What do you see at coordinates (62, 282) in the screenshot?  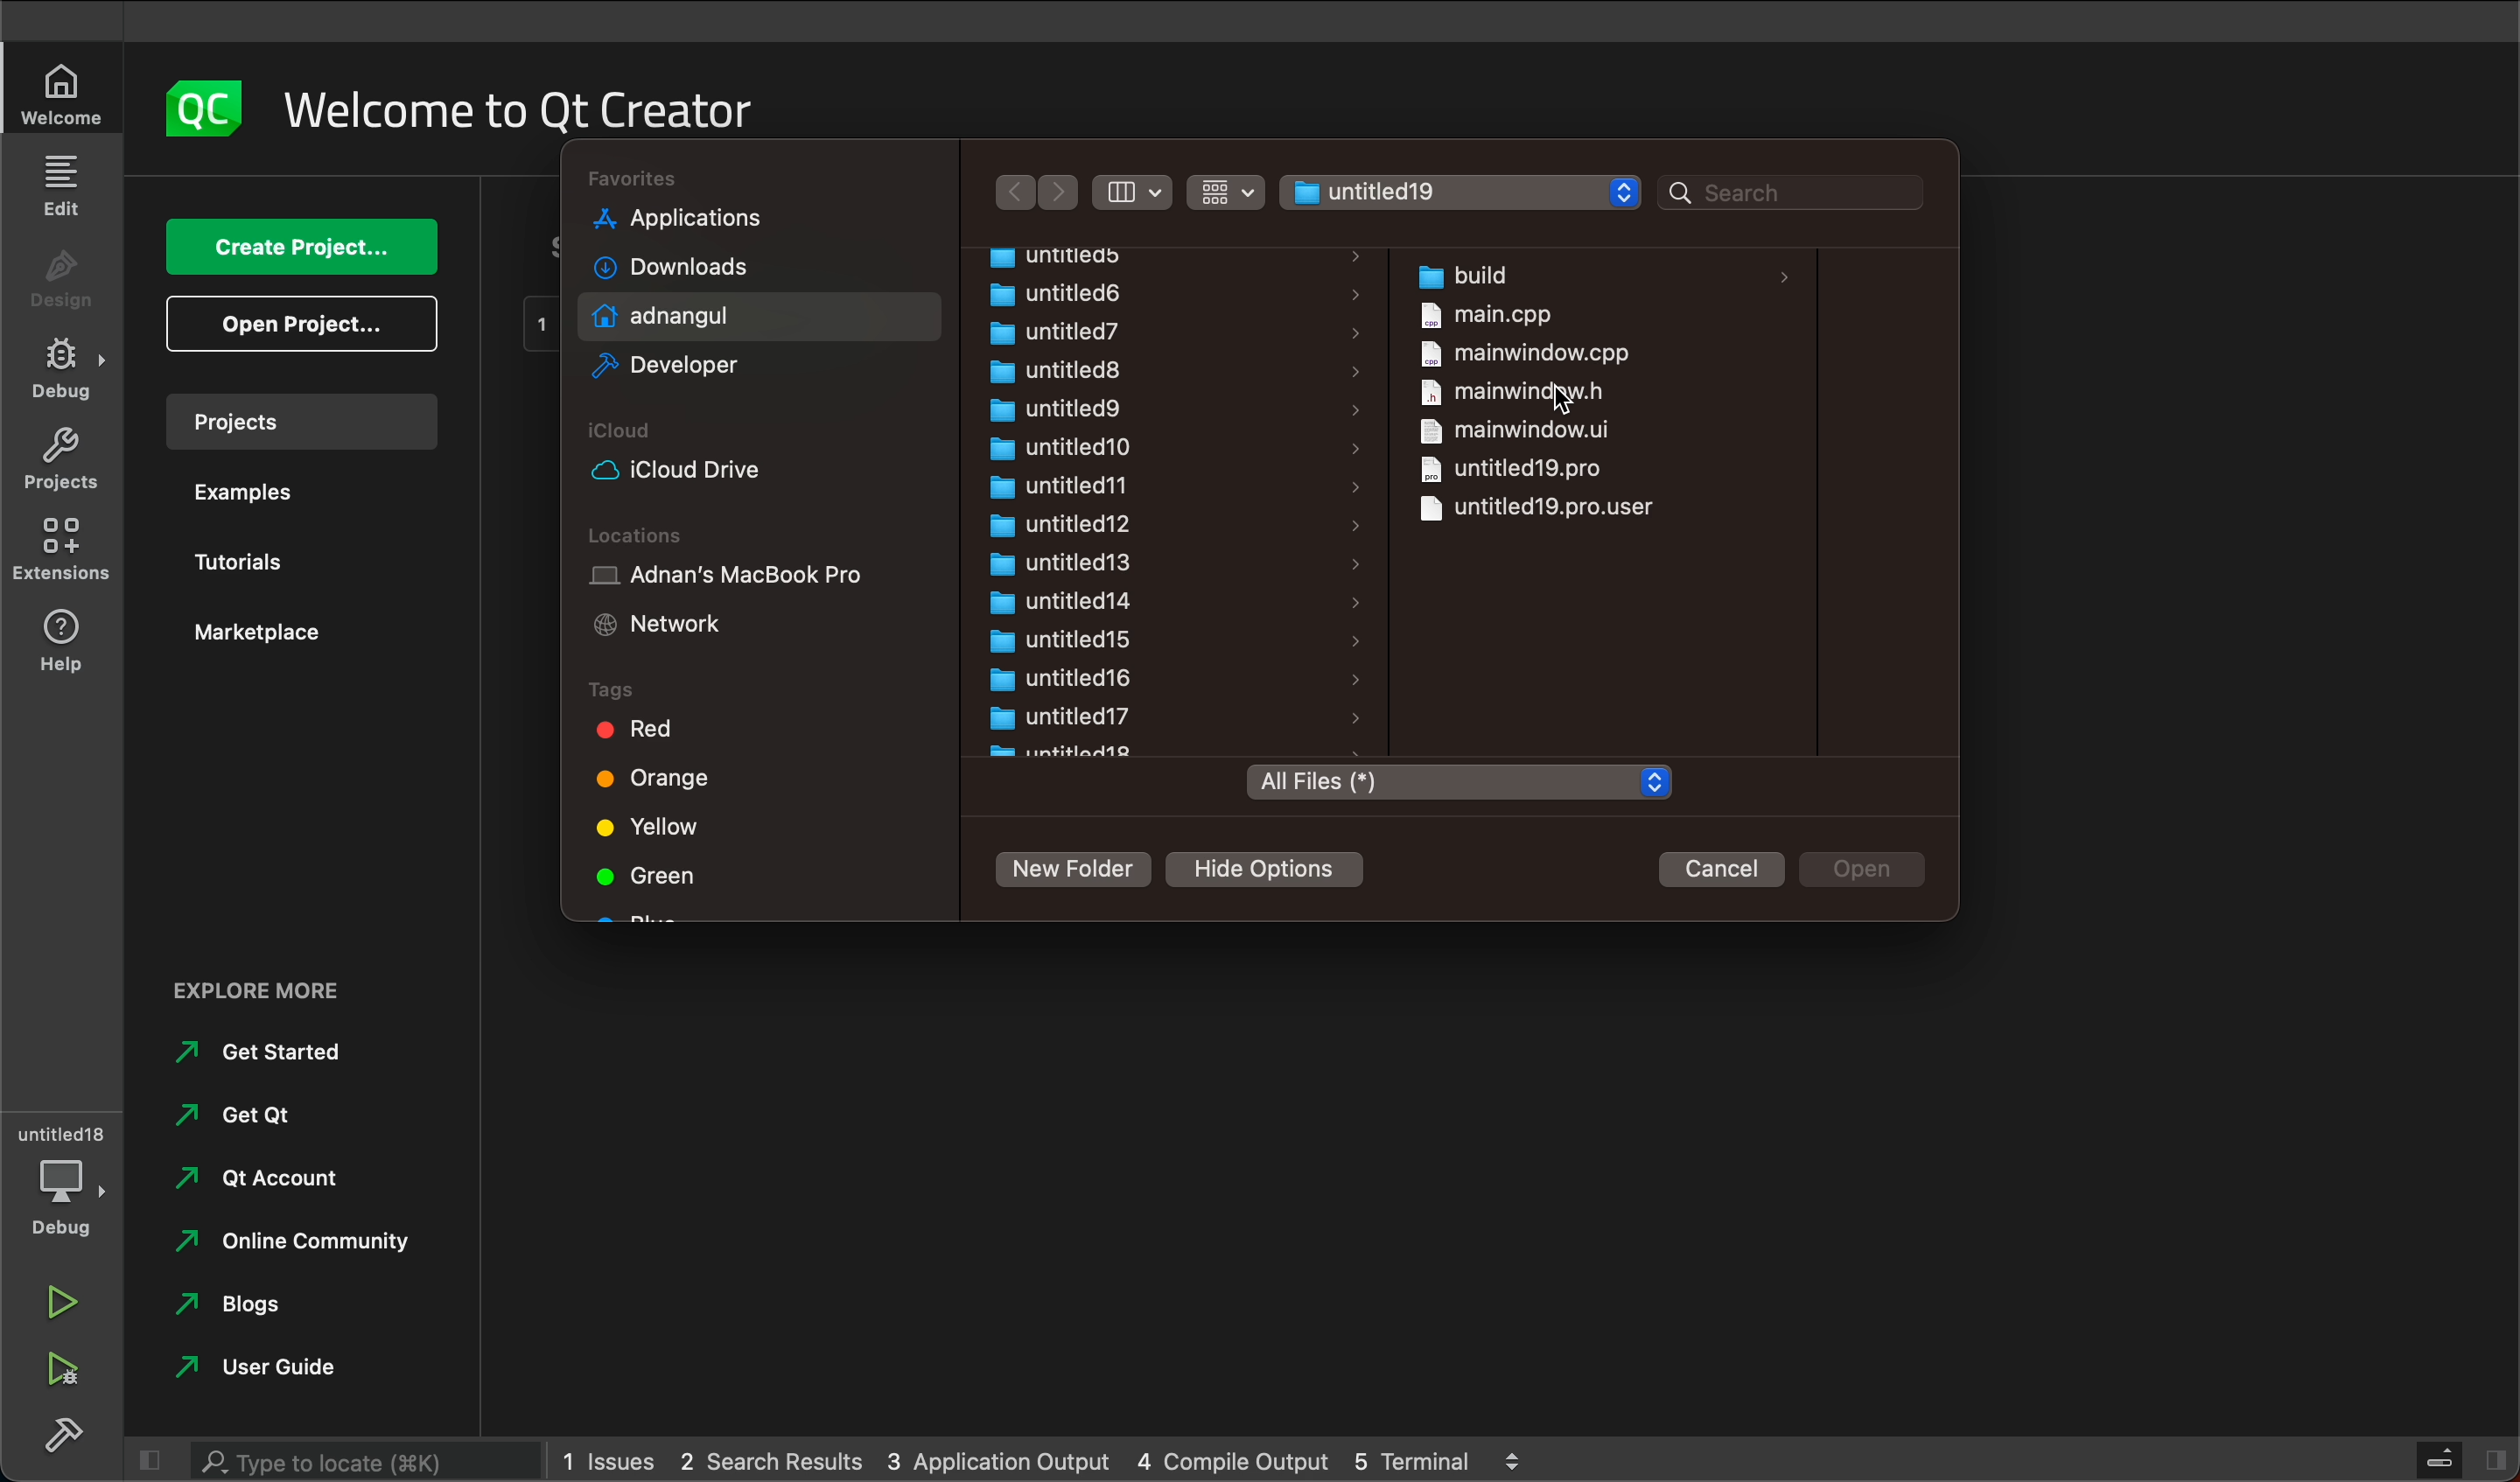 I see `design` at bounding box center [62, 282].